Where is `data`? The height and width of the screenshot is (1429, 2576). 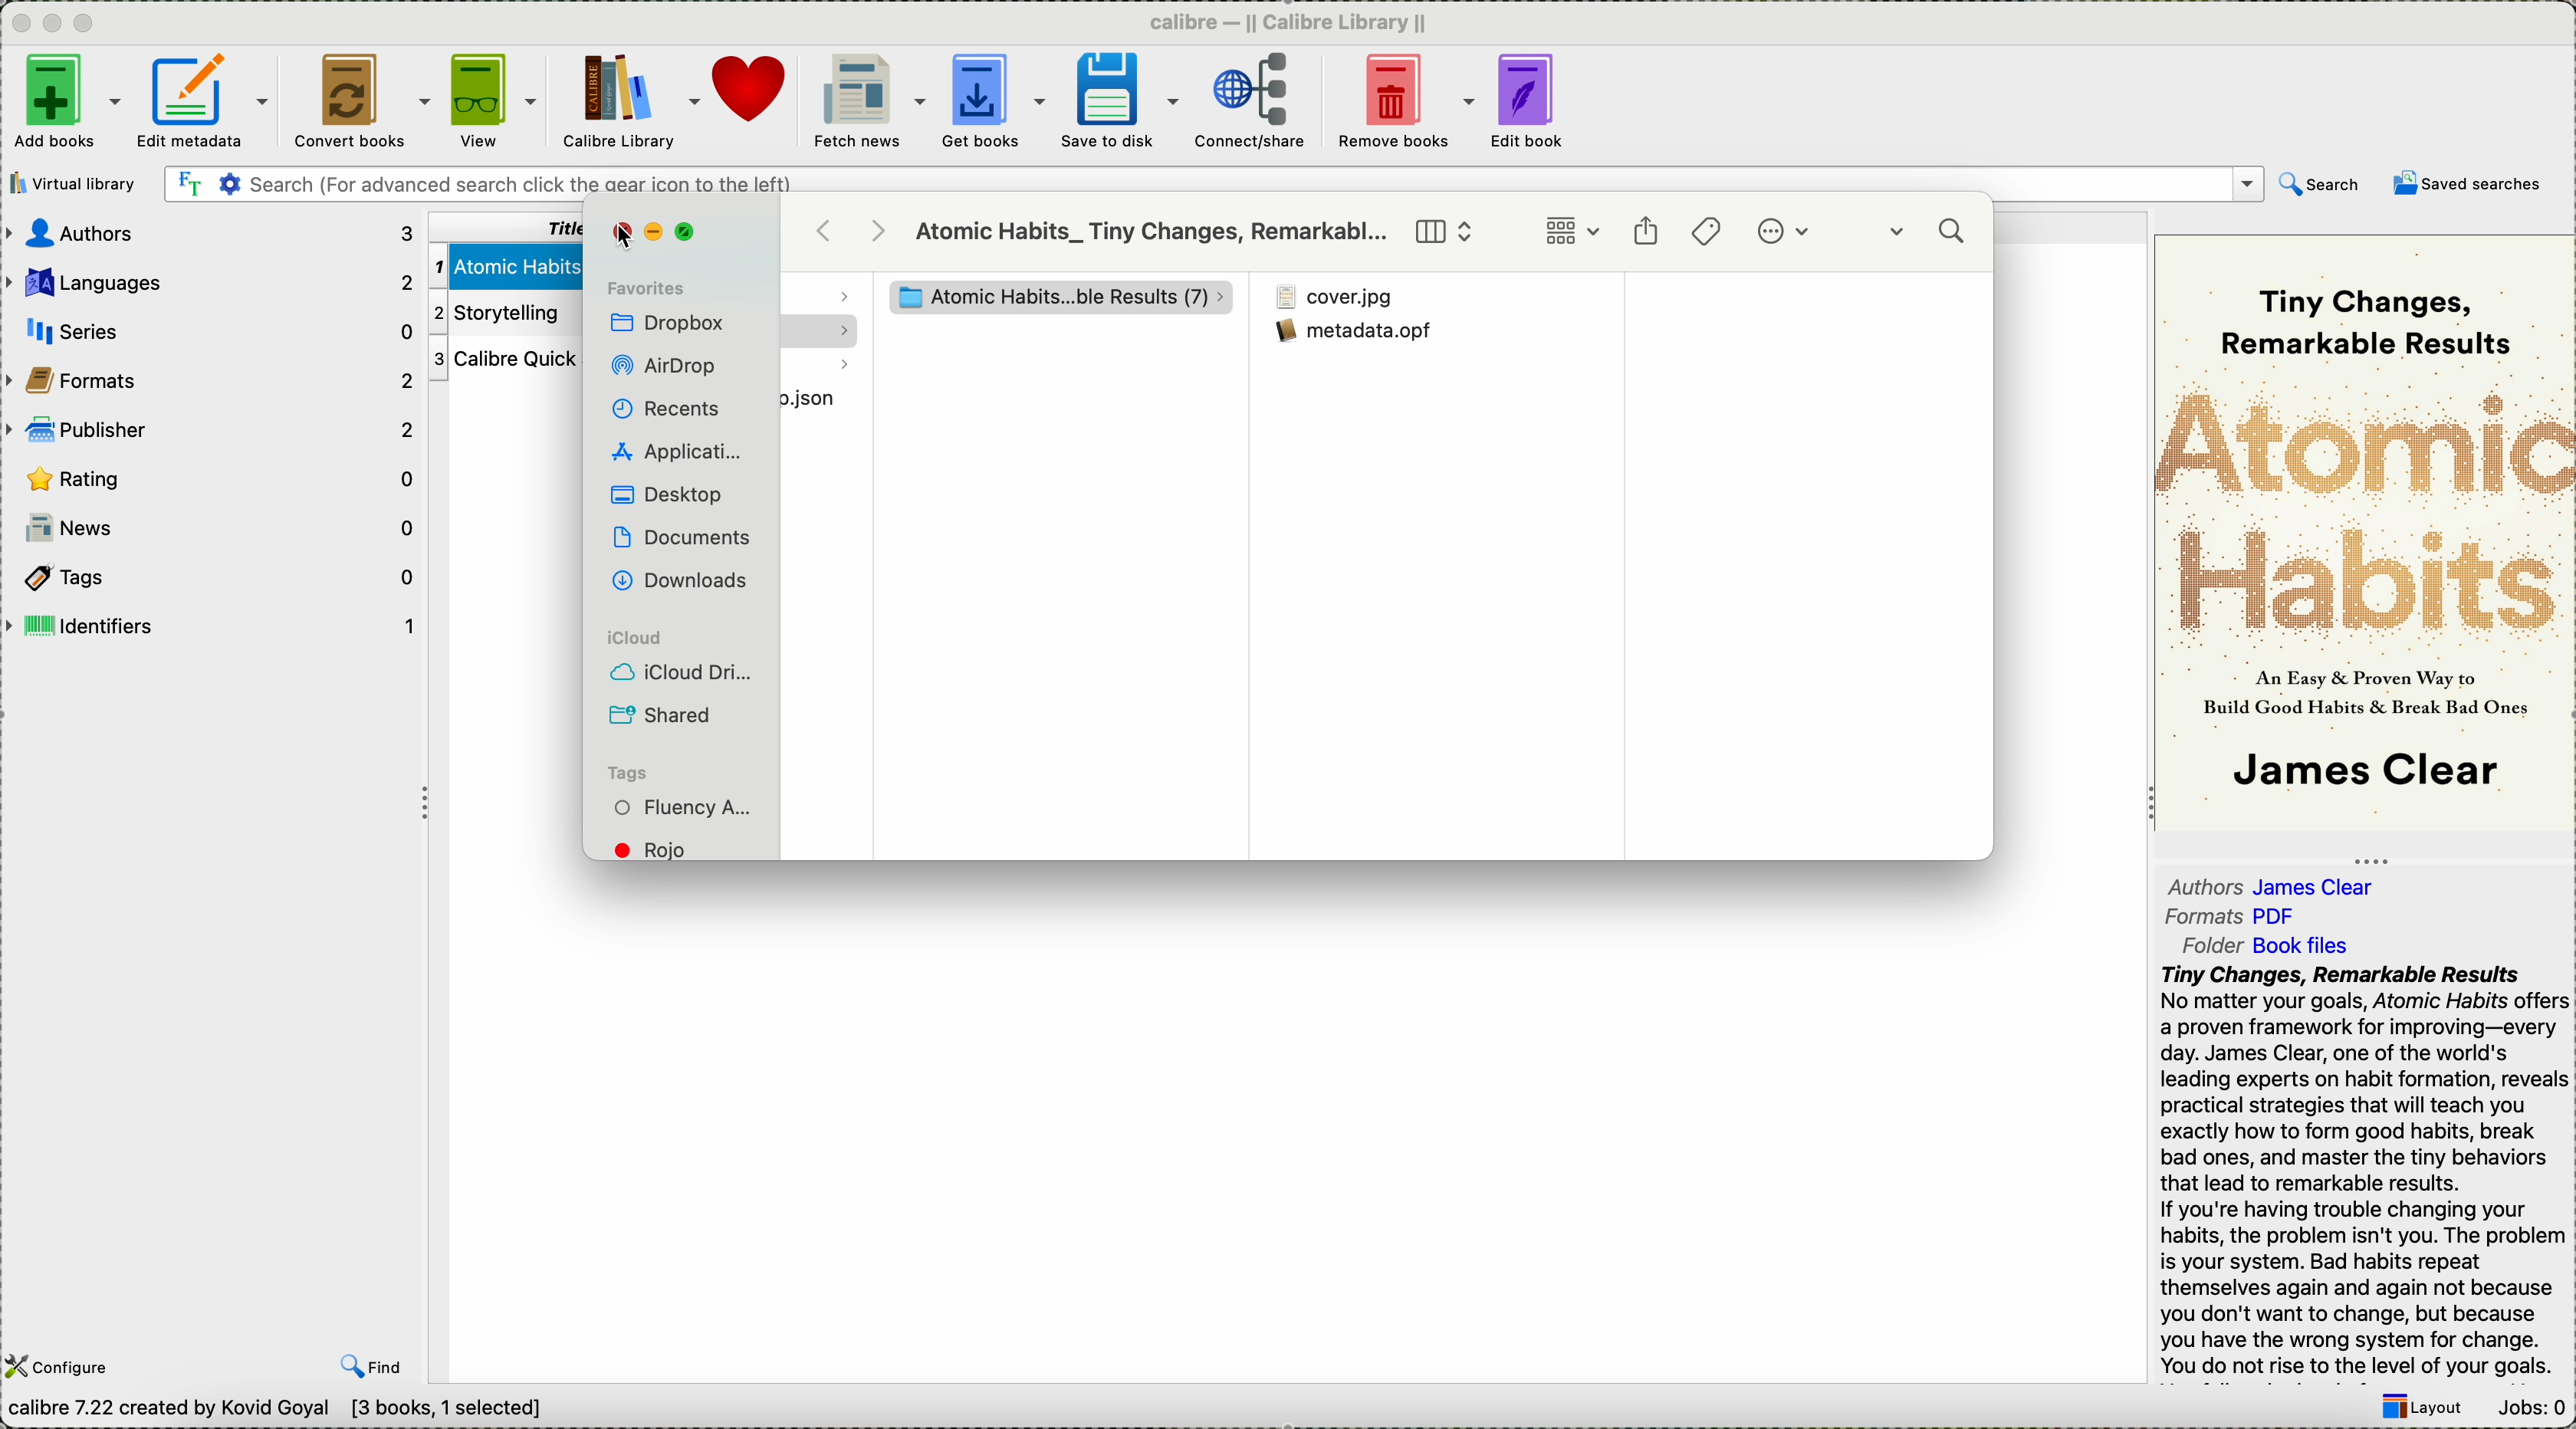
data is located at coordinates (285, 1412).